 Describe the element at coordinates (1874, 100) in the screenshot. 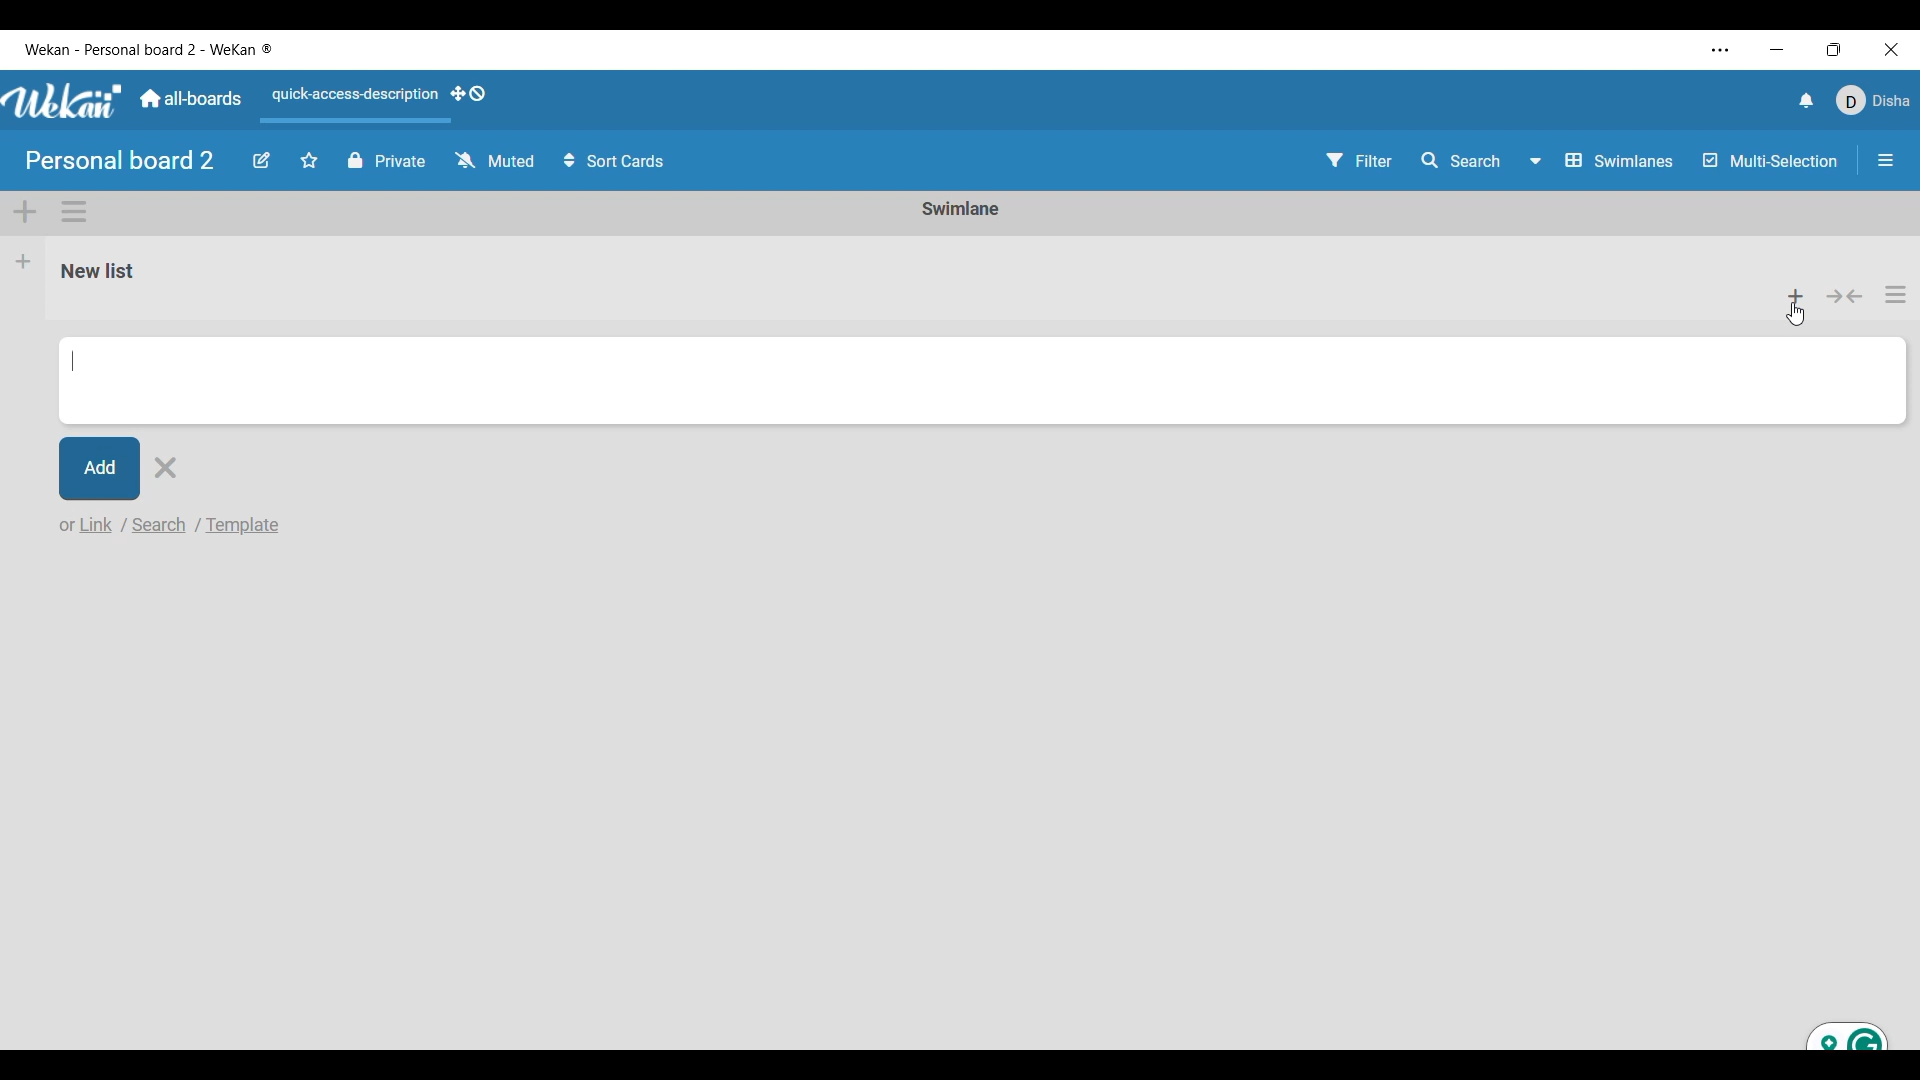

I see `Current account` at that location.